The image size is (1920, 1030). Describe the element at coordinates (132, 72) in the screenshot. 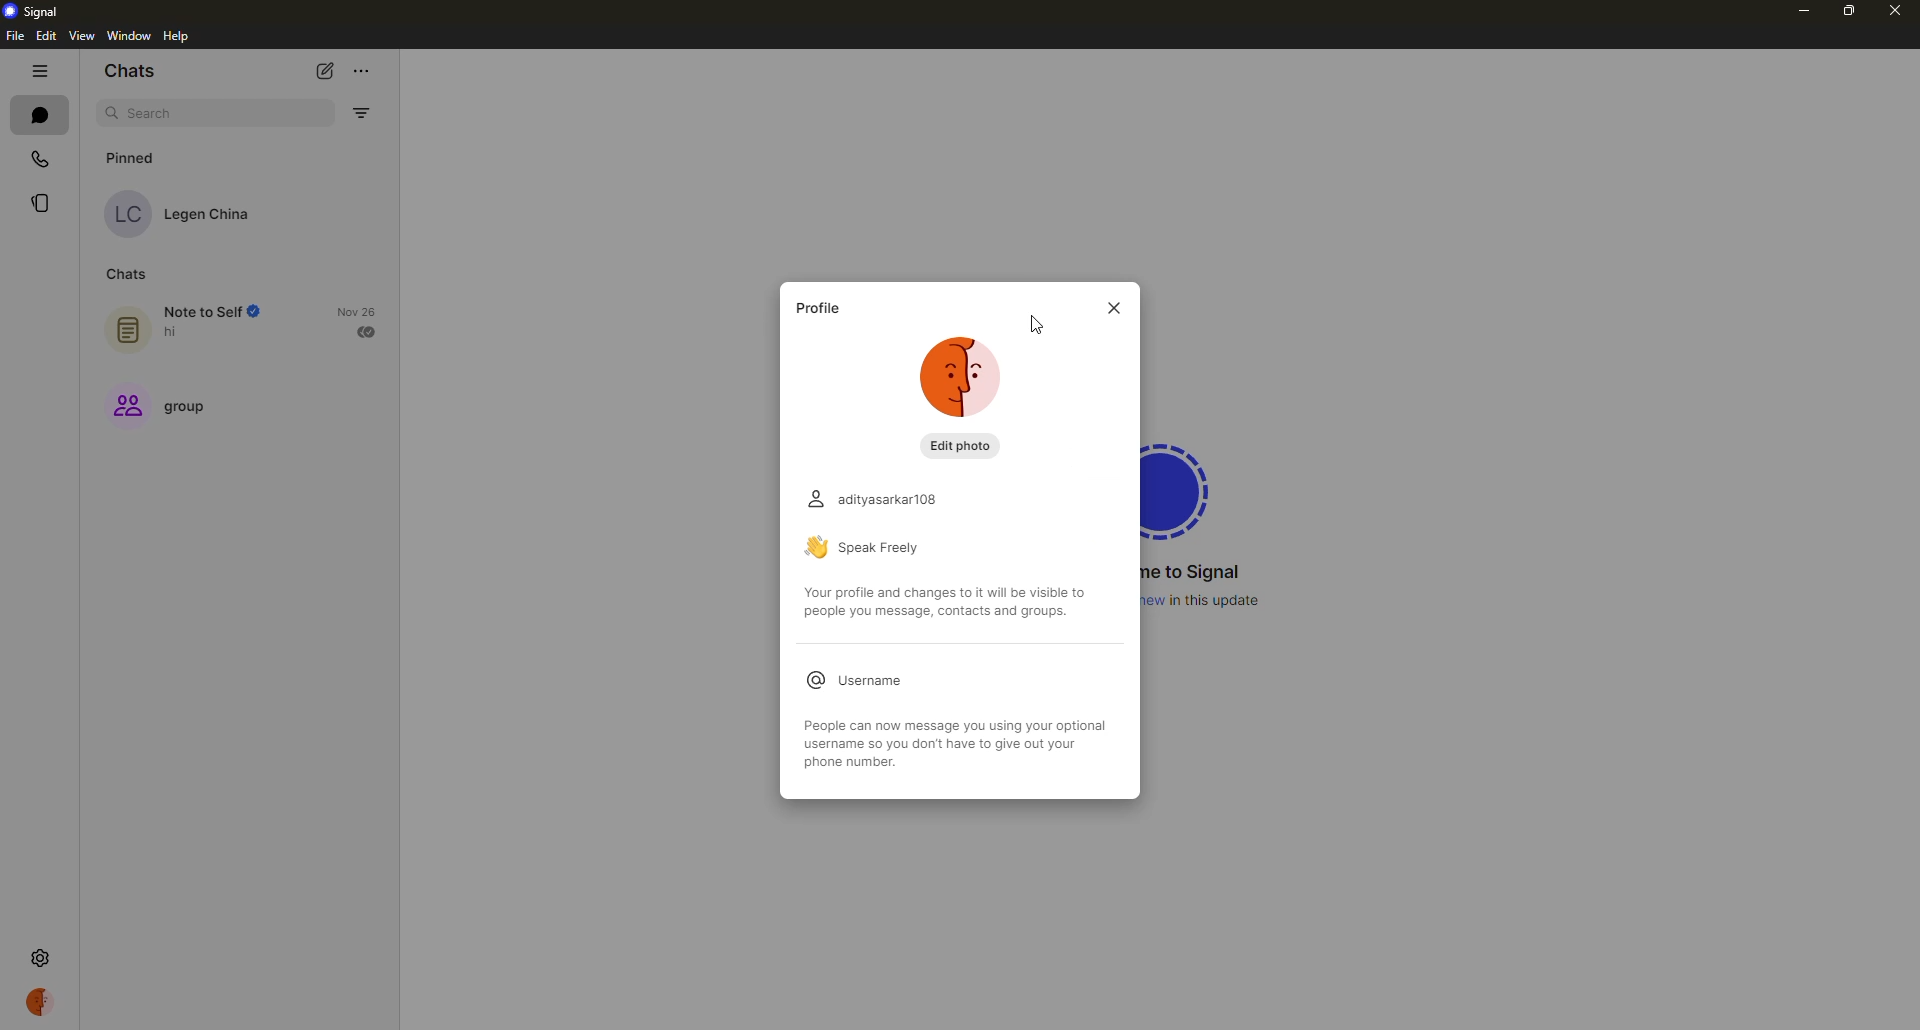

I see `chats` at that location.